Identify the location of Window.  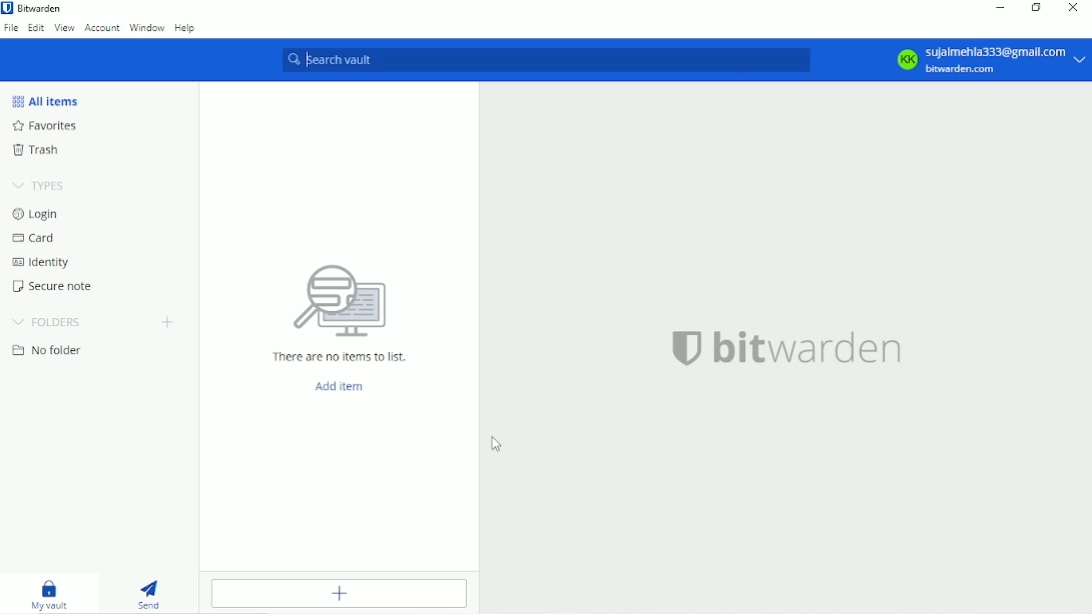
(147, 28).